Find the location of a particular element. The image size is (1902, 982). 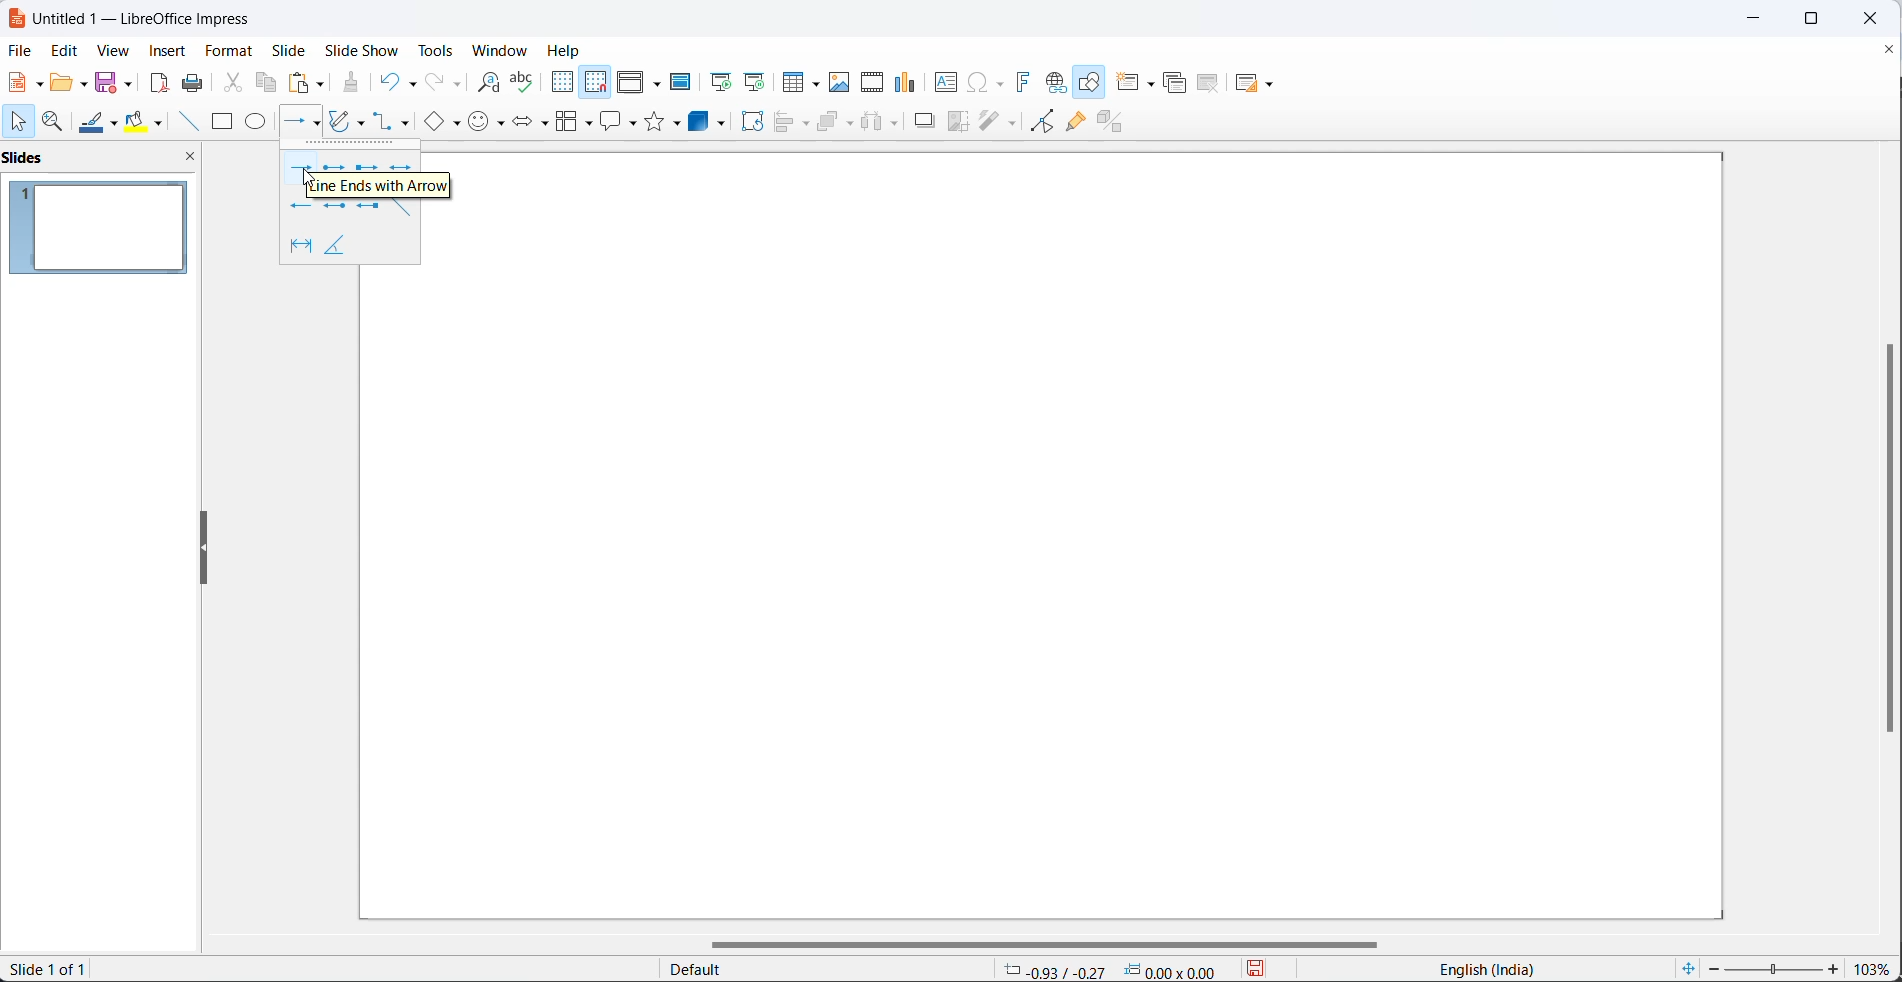

Help is located at coordinates (566, 51).